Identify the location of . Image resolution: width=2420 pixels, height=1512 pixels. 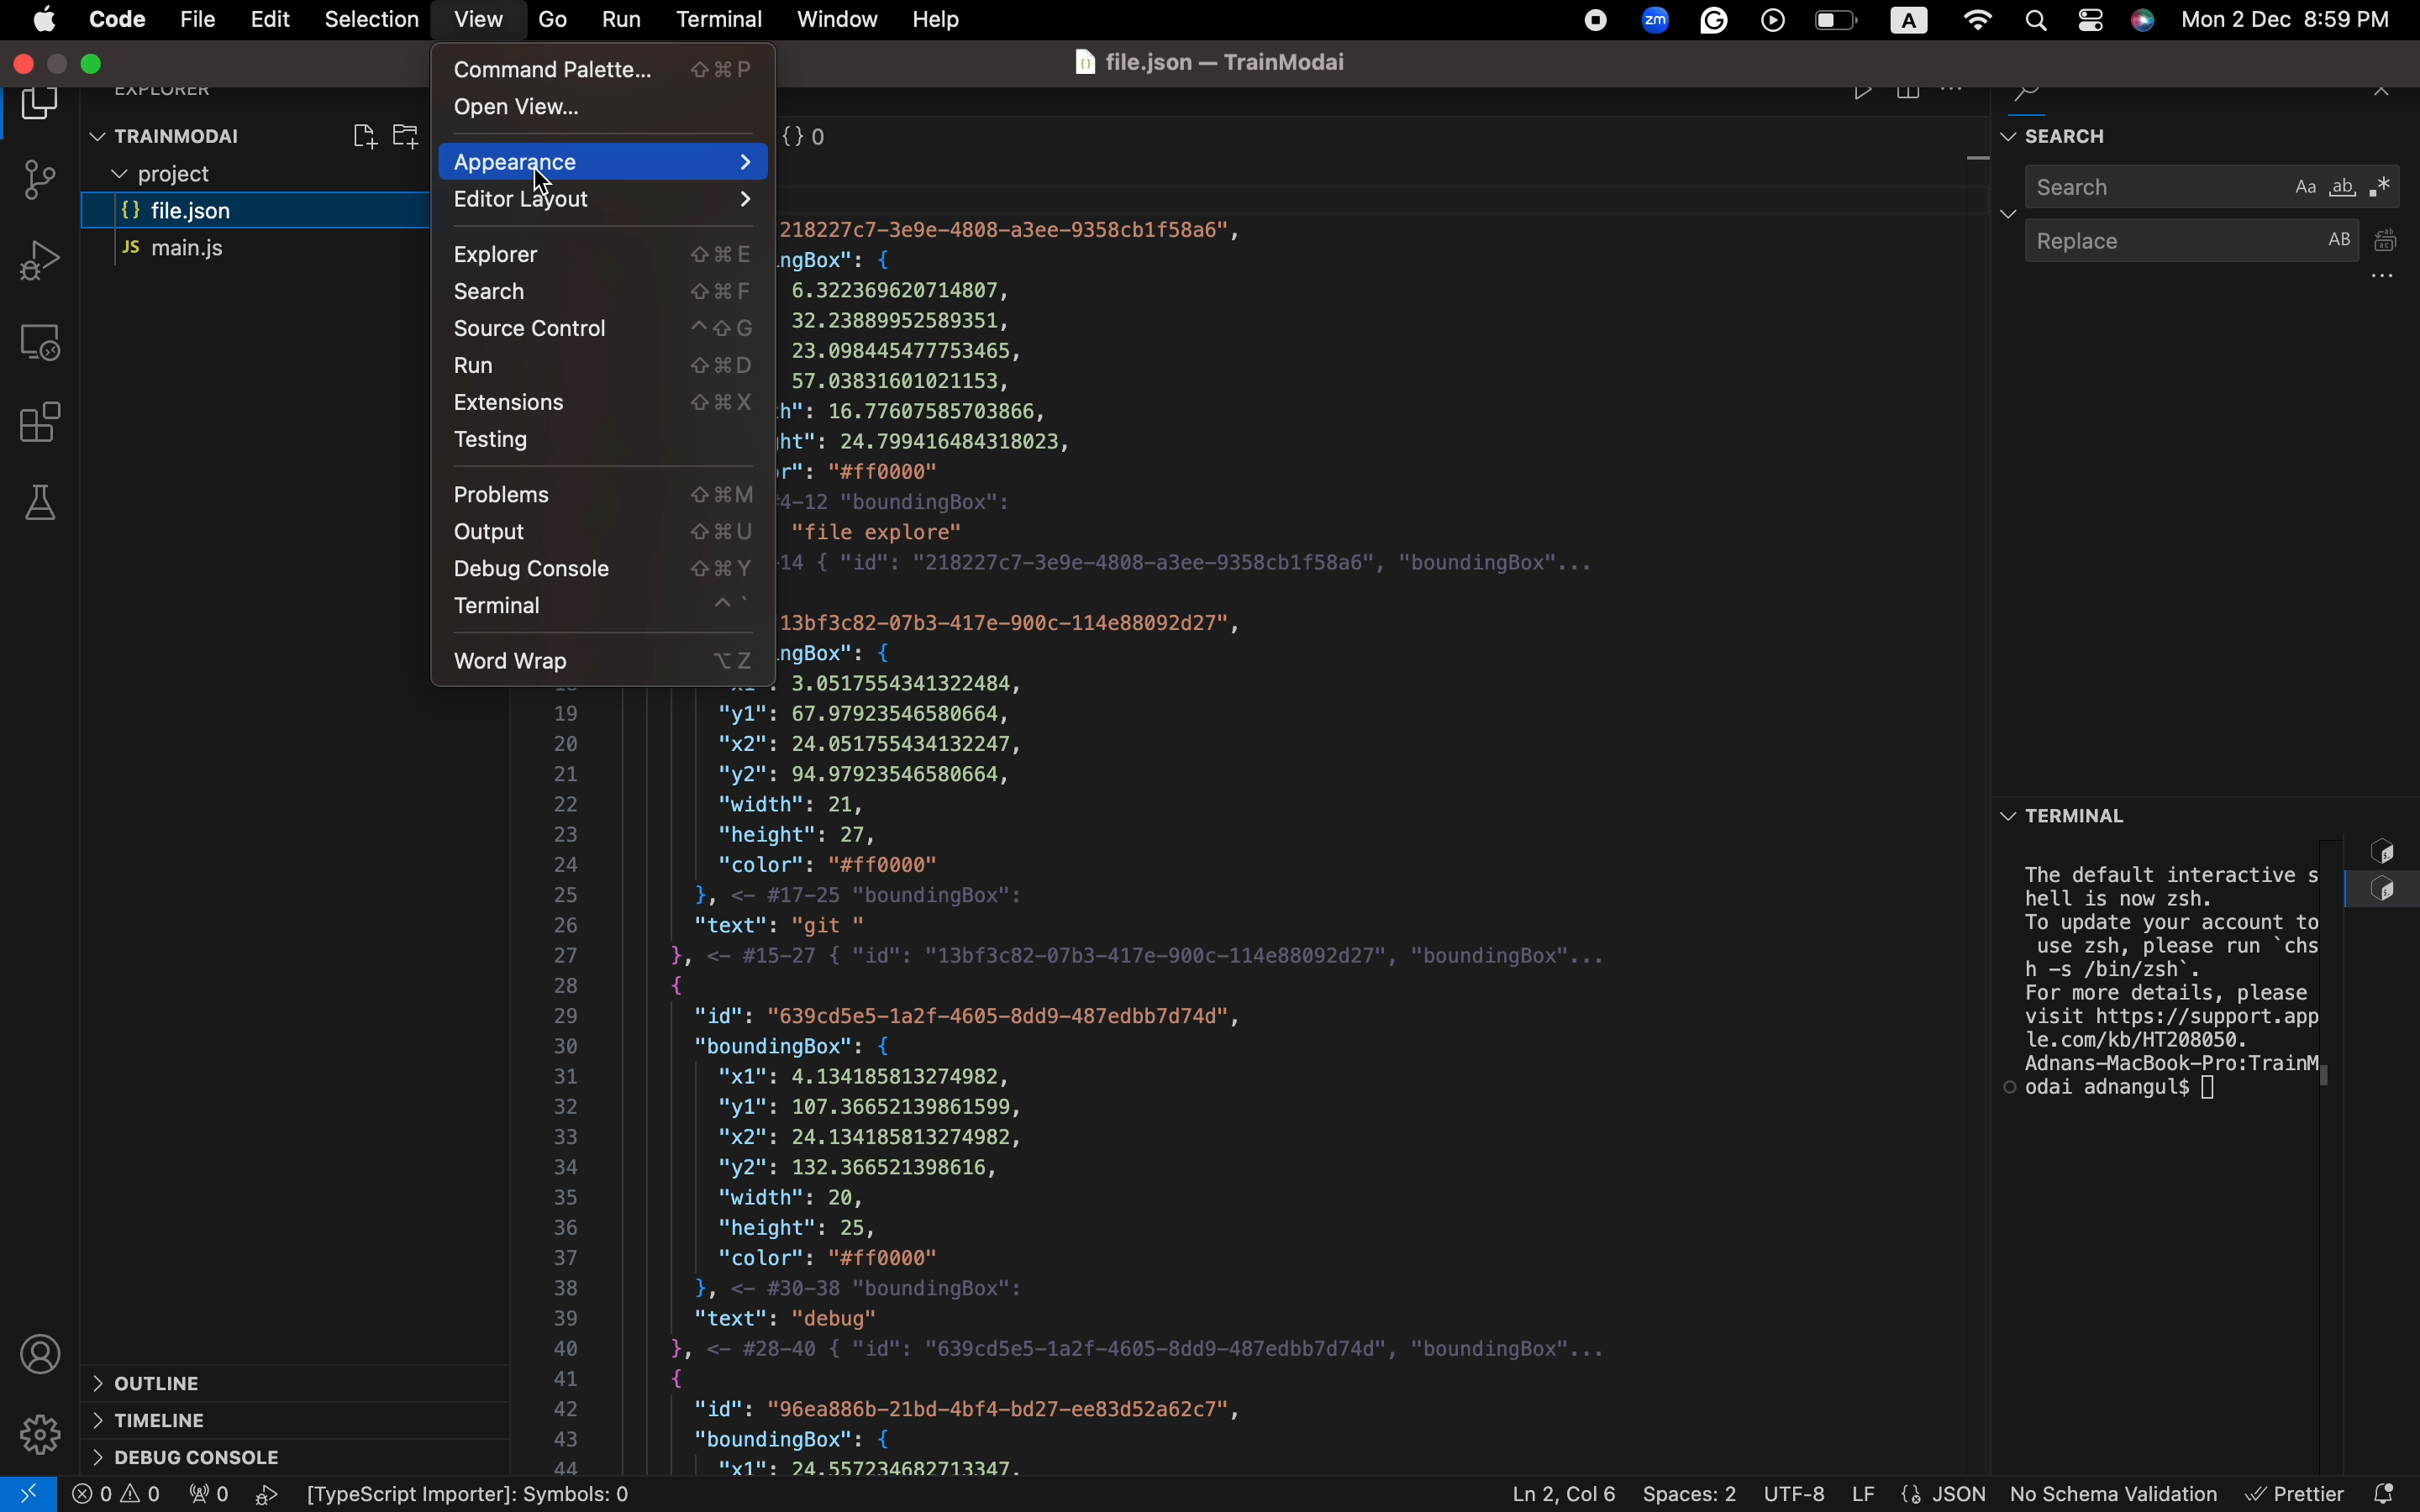
(612, 438).